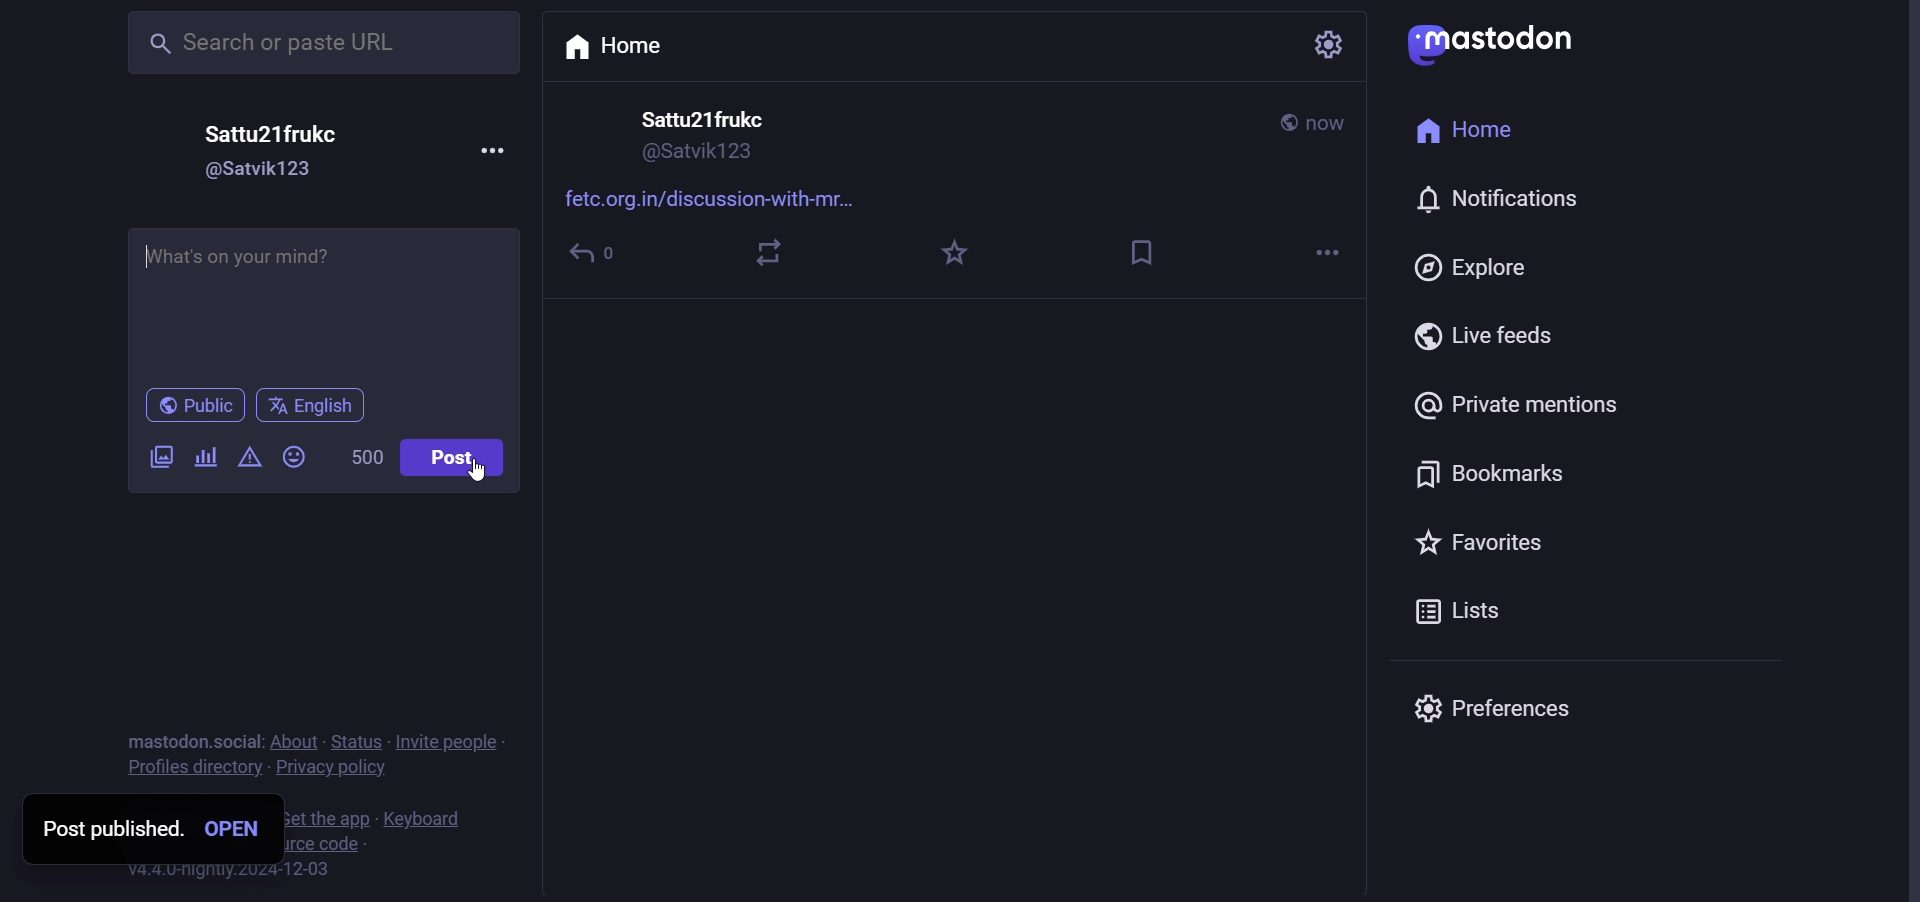 The image size is (1920, 902). What do you see at coordinates (466, 743) in the screenshot?
I see `invite people` at bounding box center [466, 743].